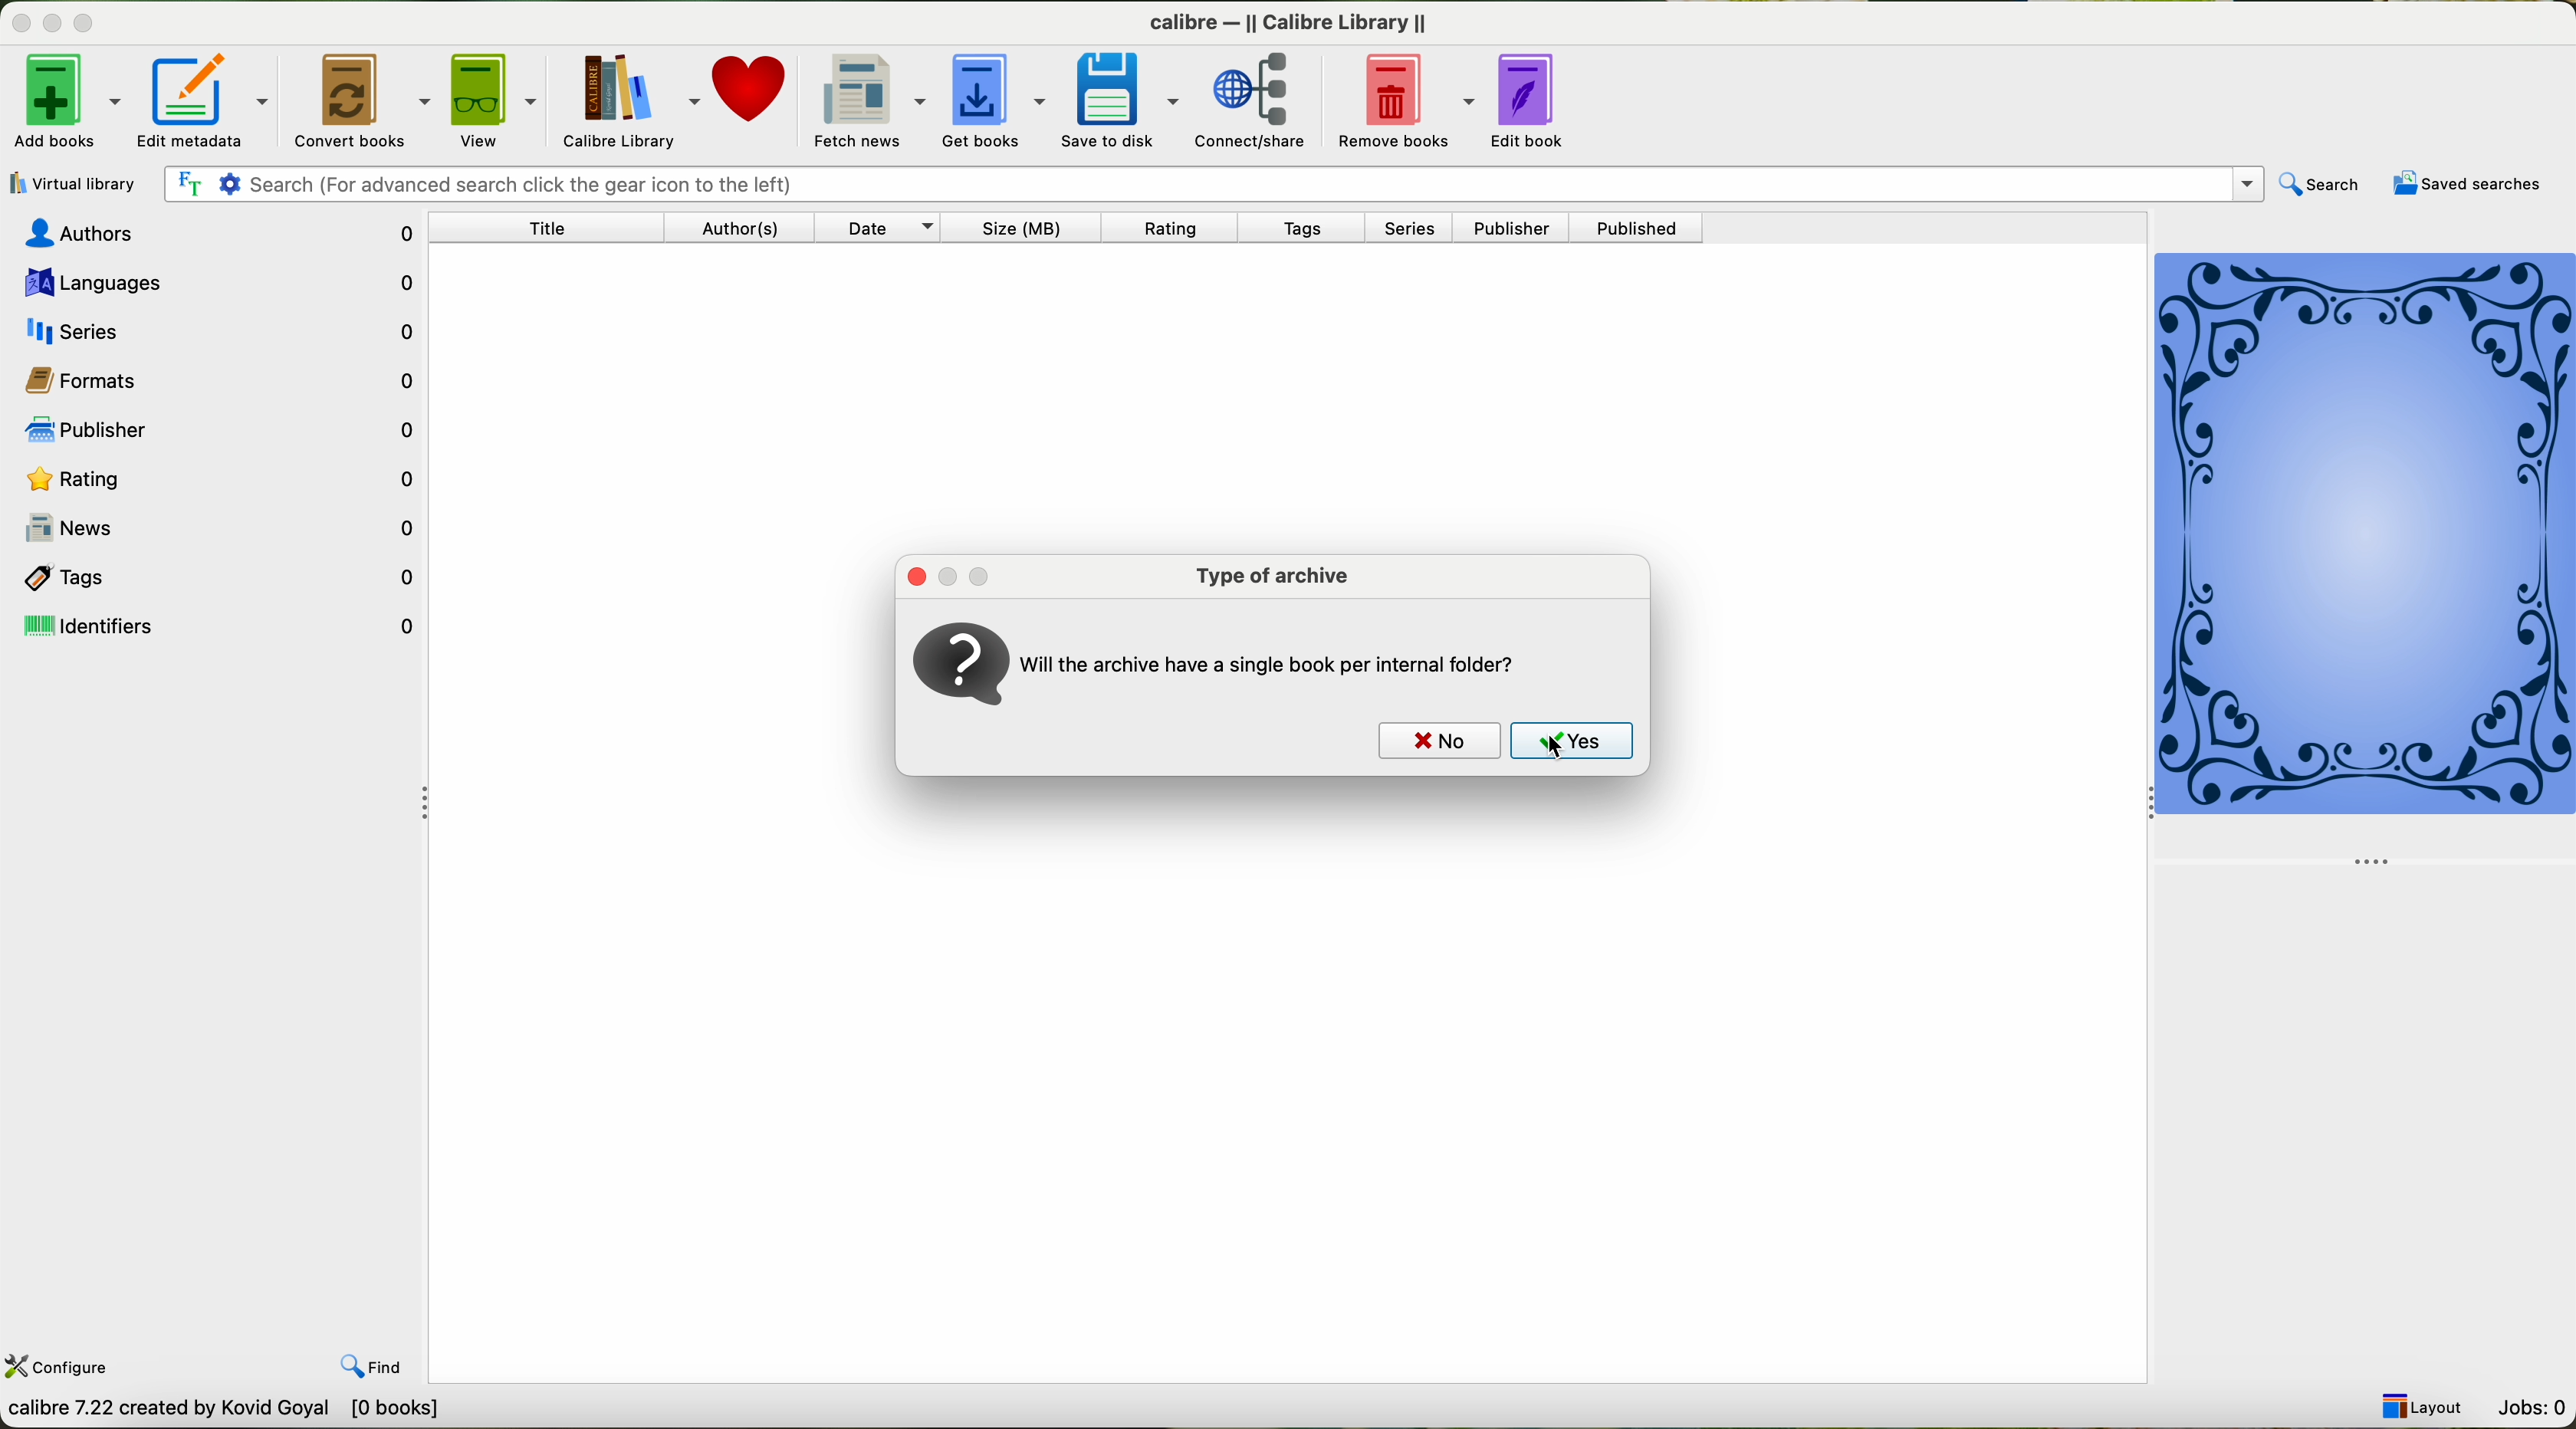 This screenshot has width=2576, height=1429. What do you see at coordinates (987, 574) in the screenshot?
I see `maximize` at bounding box center [987, 574].